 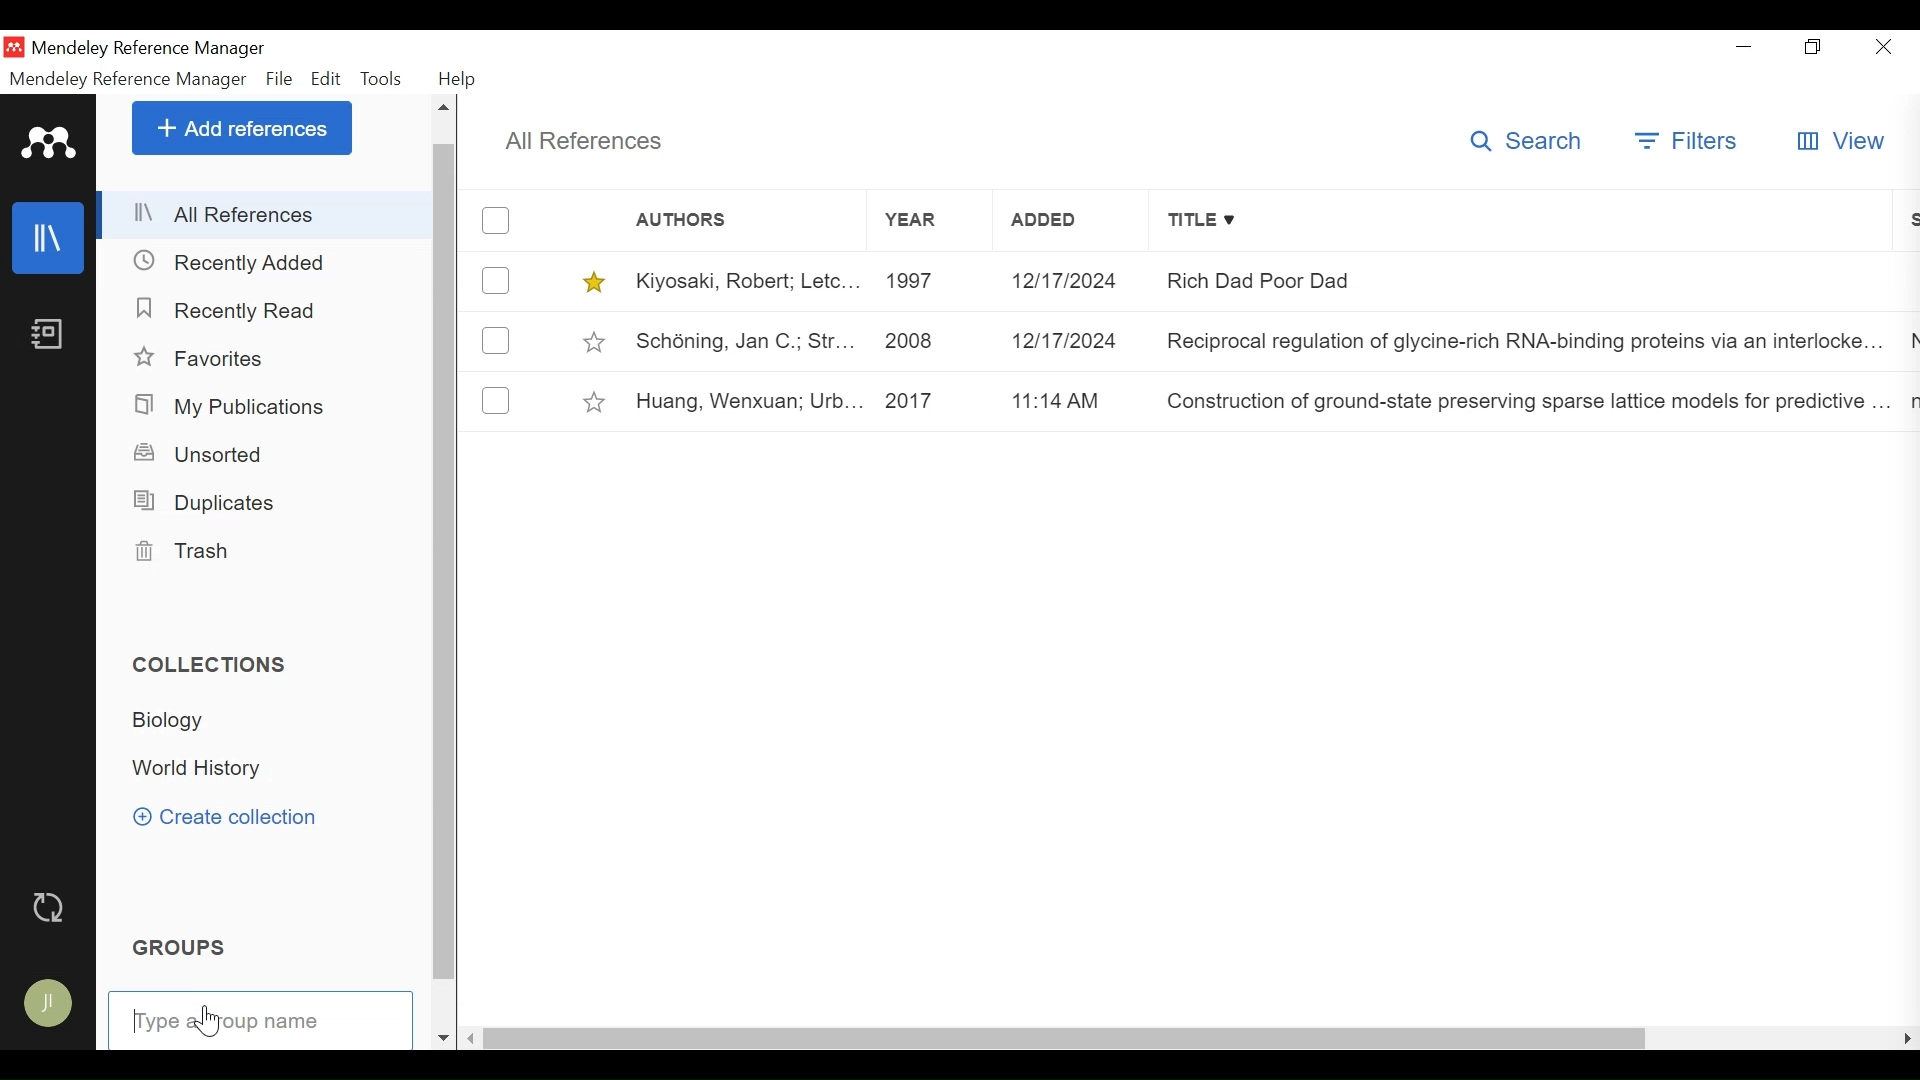 What do you see at coordinates (225, 815) in the screenshot?
I see `Create Collection` at bounding box center [225, 815].